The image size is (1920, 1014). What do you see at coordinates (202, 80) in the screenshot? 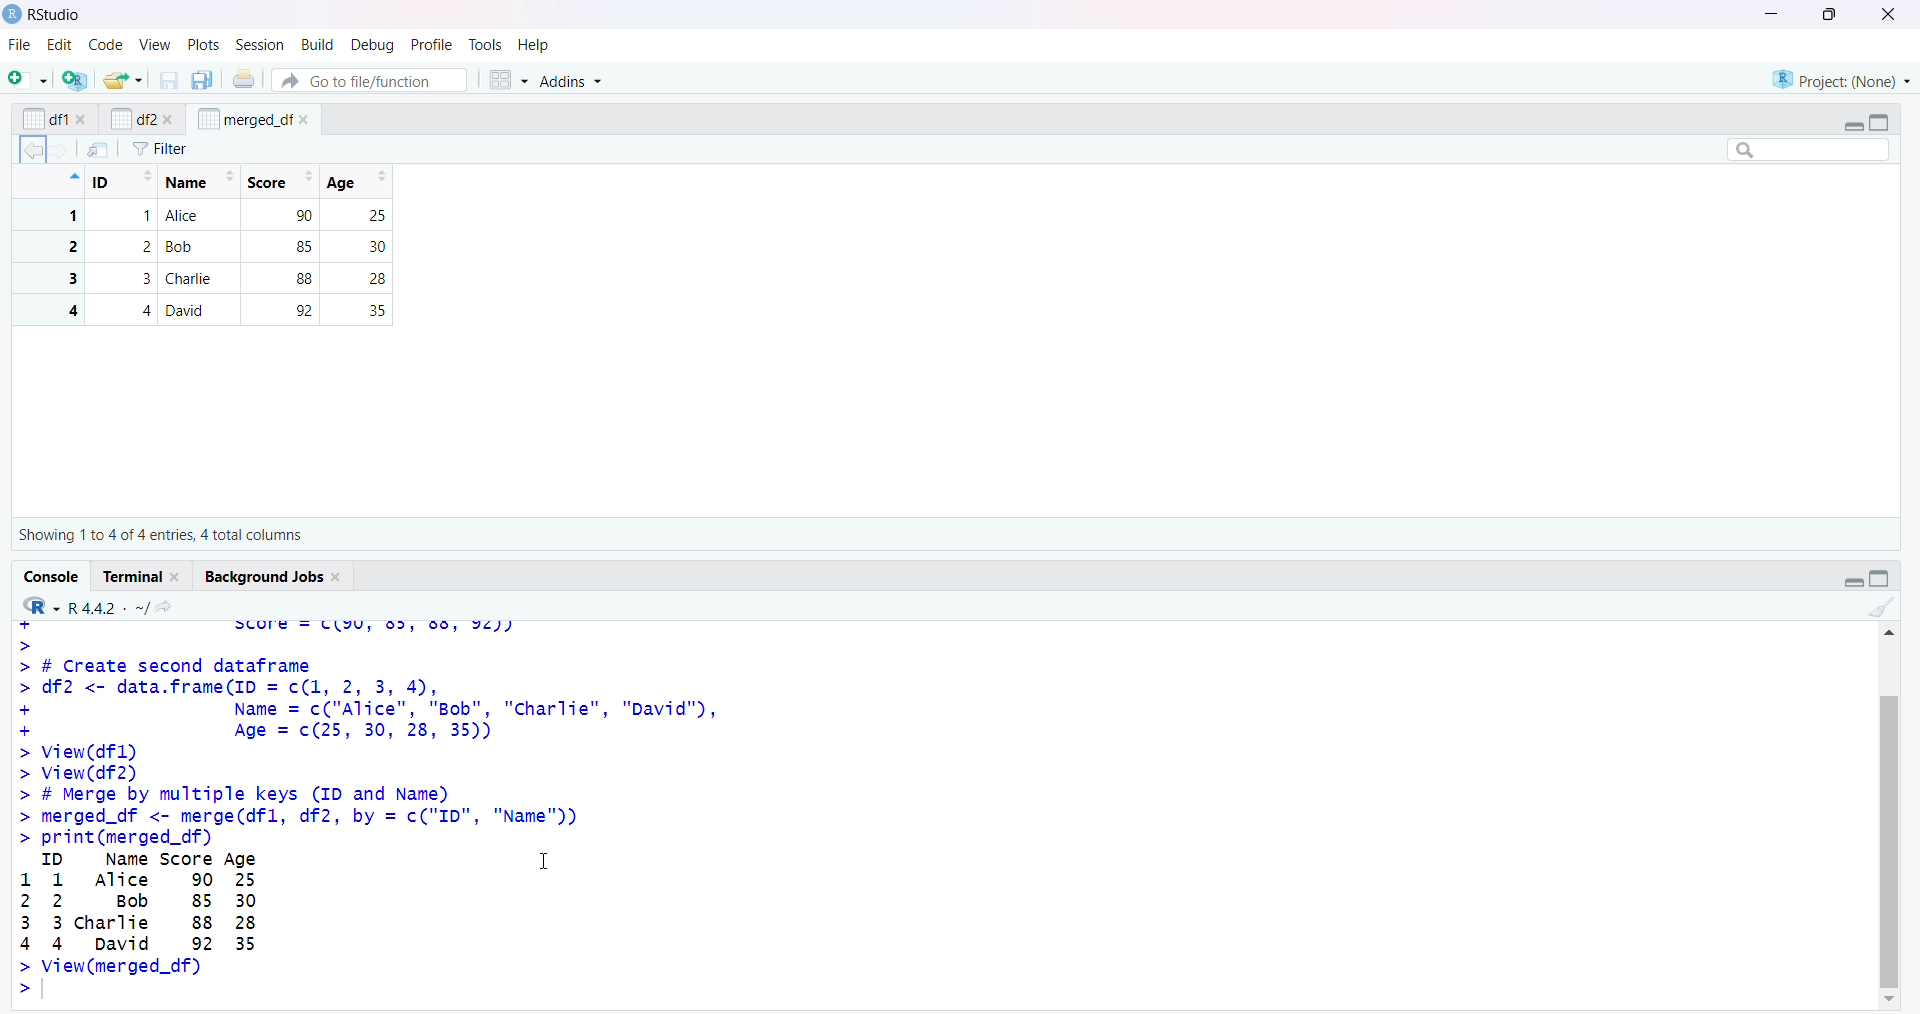
I see `copy` at bounding box center [202, 80].